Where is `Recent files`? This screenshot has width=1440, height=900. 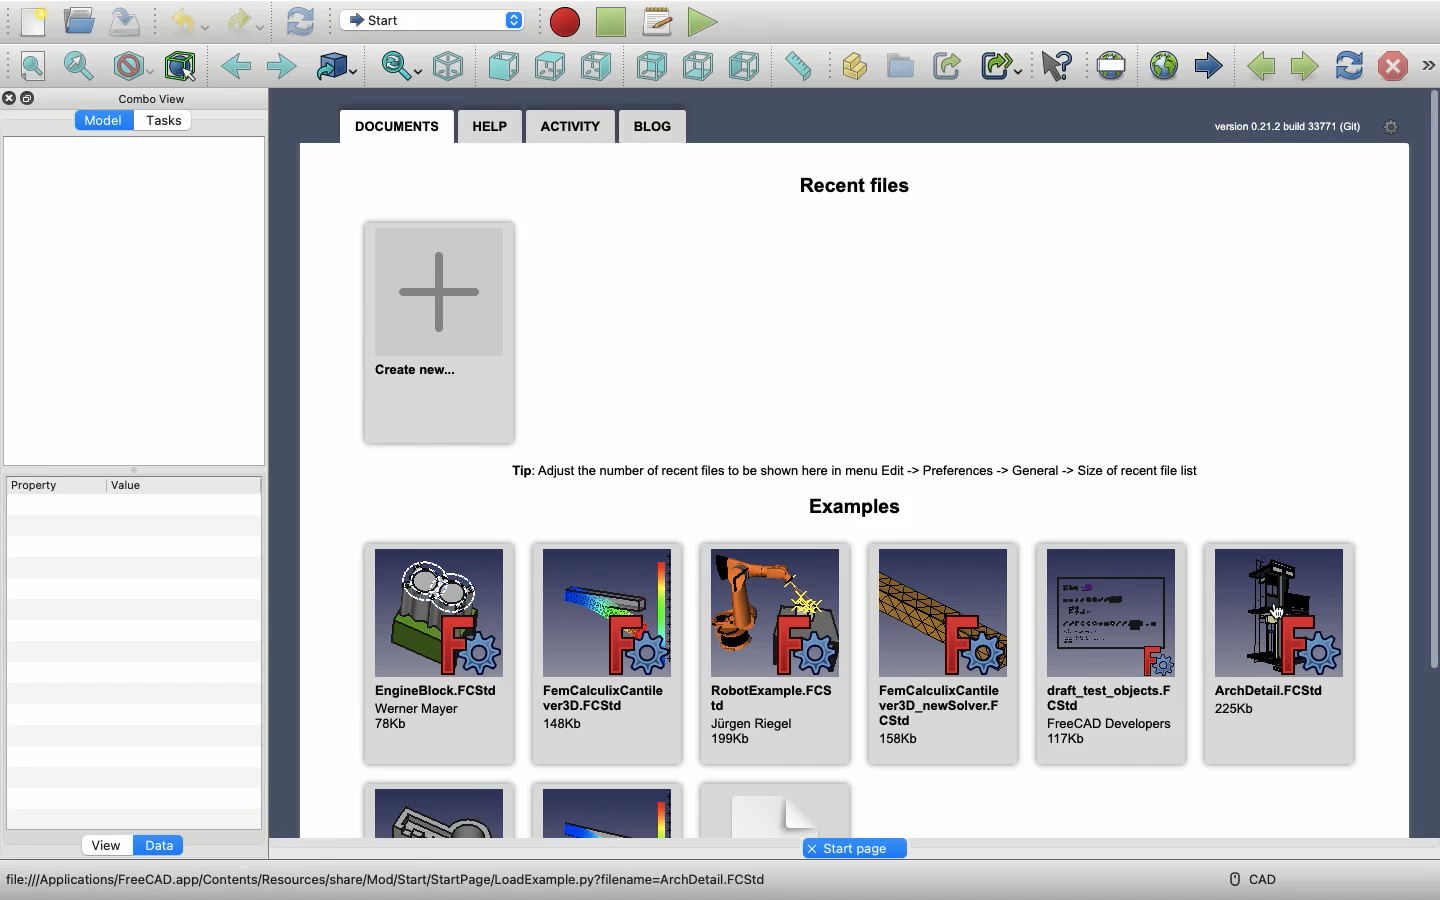
Recent files is located at coordinates (863, 188).